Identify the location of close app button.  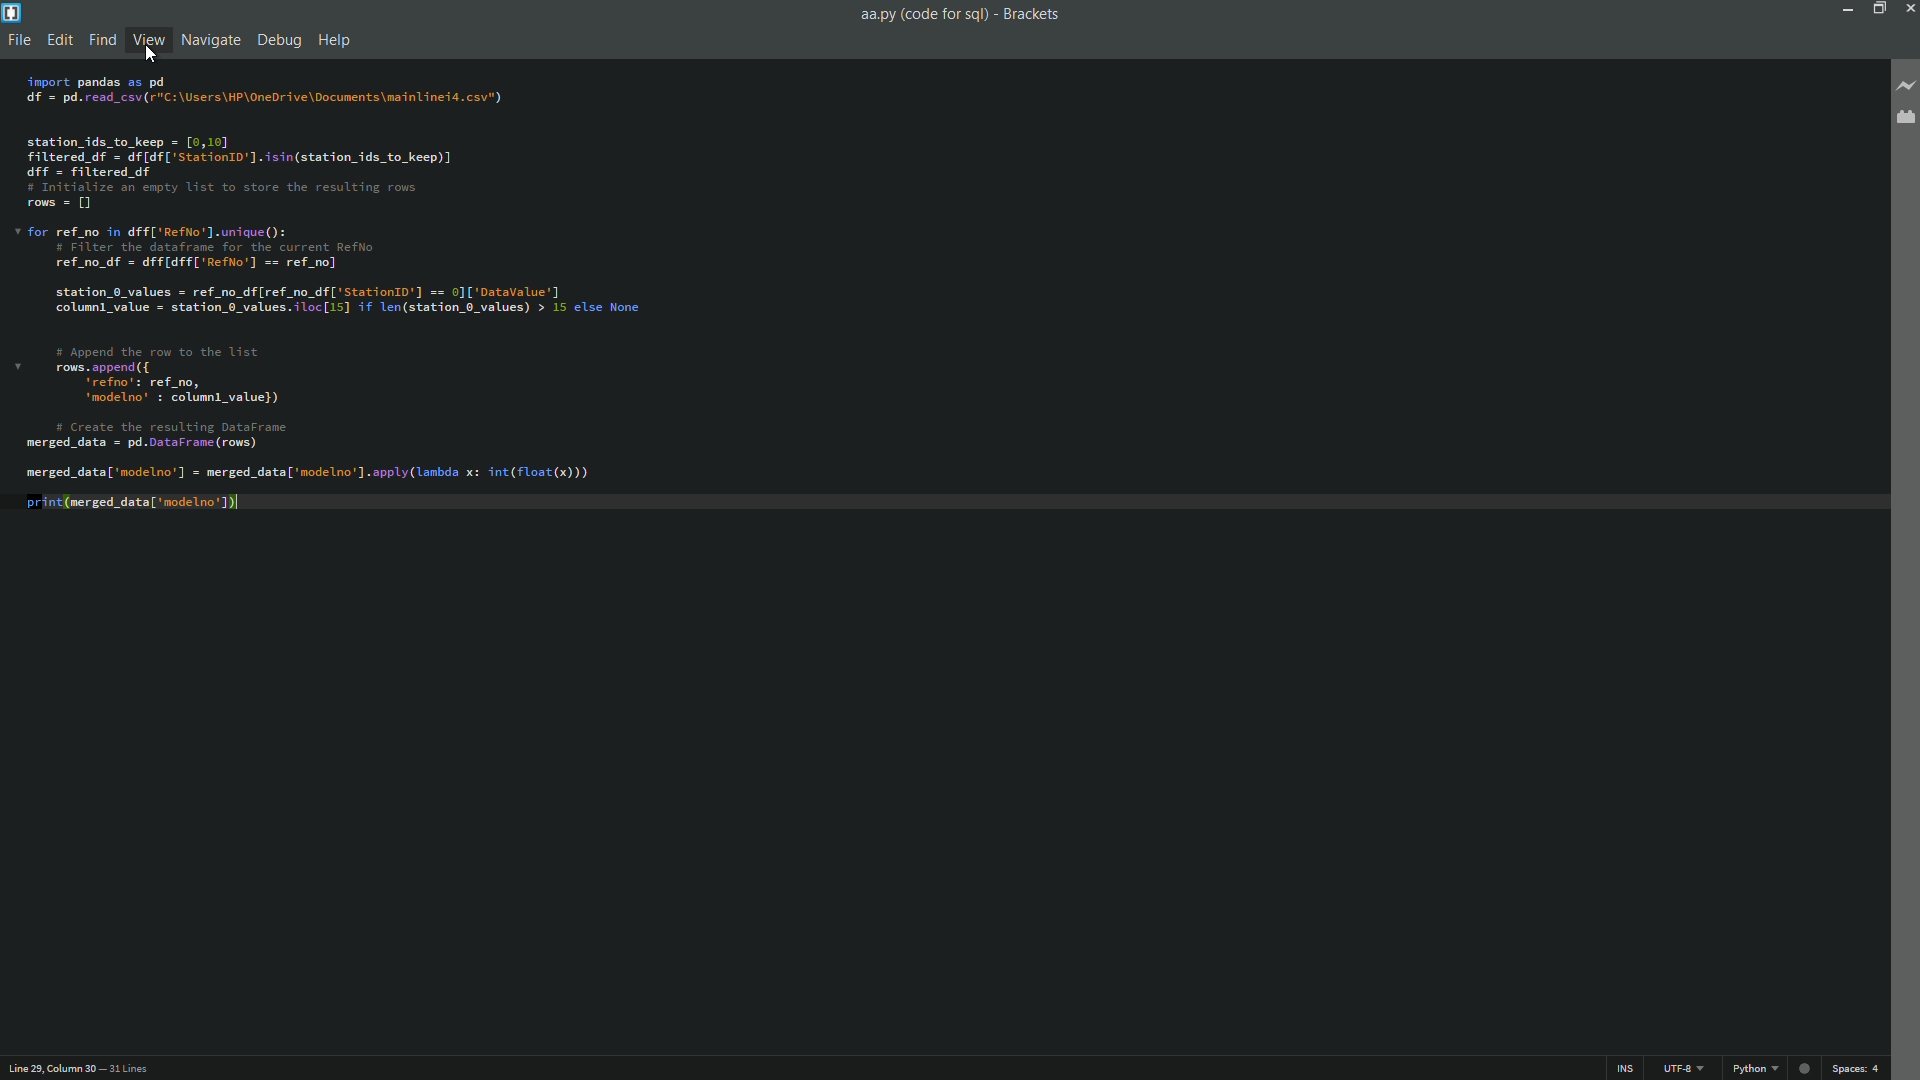
(1908, 8).